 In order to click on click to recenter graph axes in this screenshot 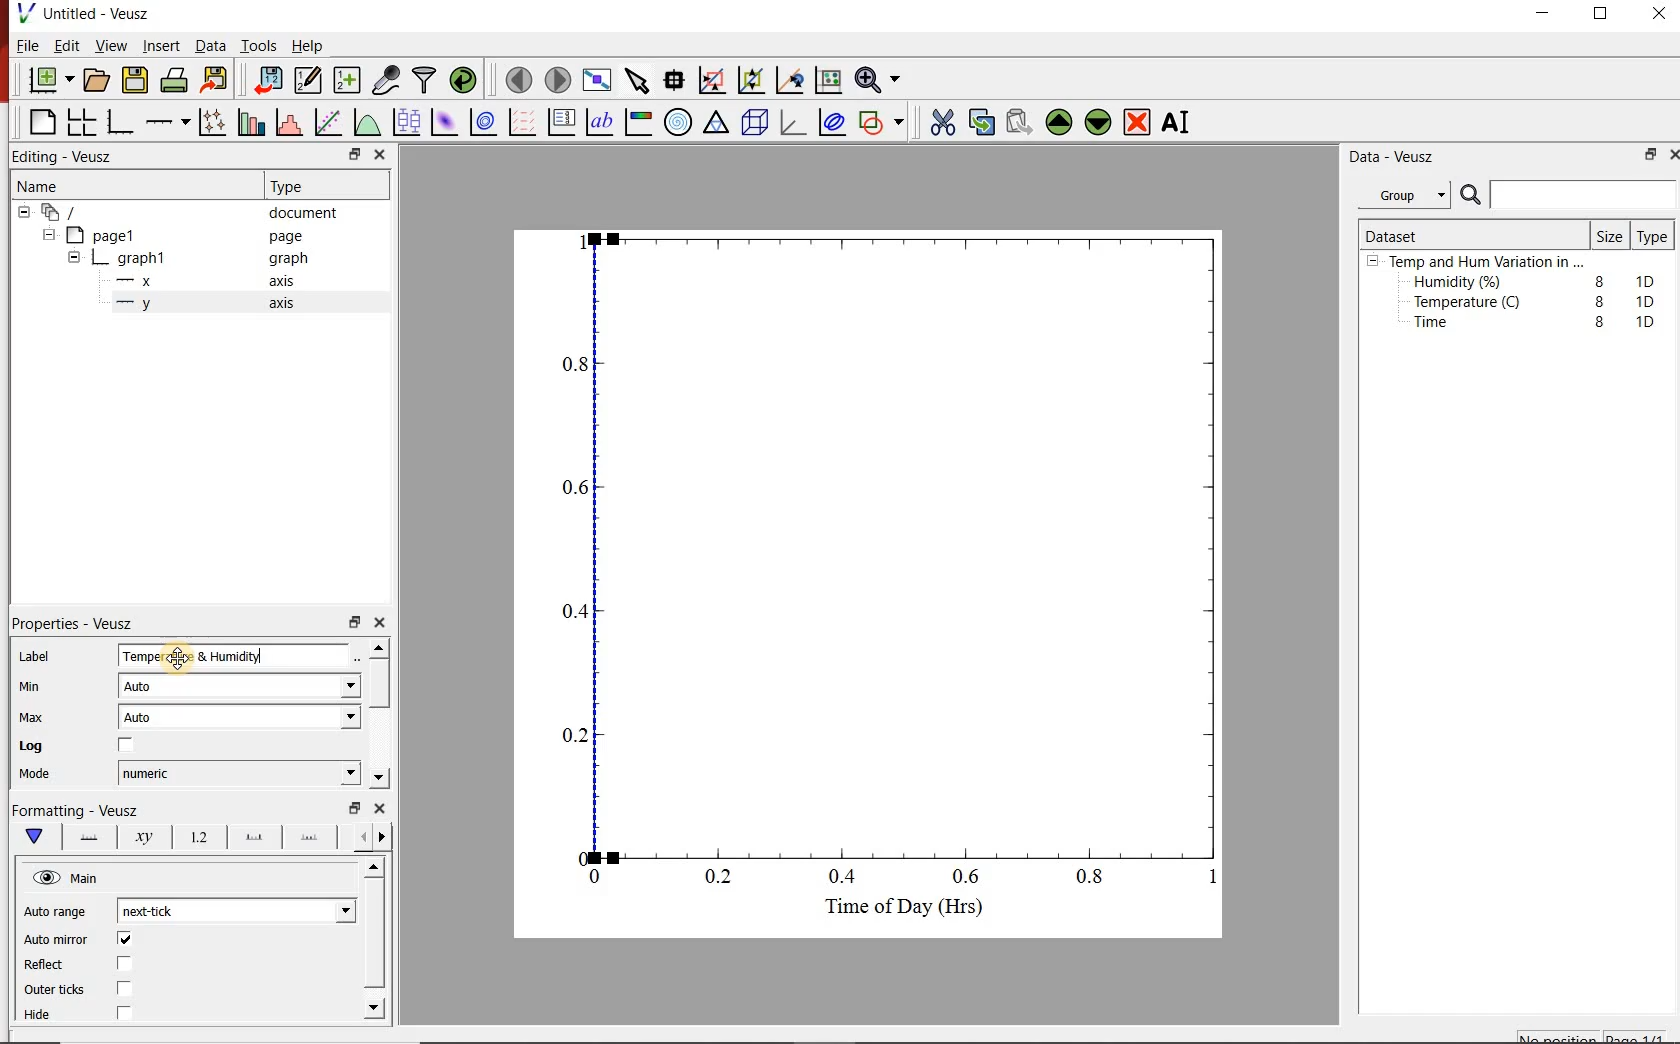, I will do `click(790, 80)`.